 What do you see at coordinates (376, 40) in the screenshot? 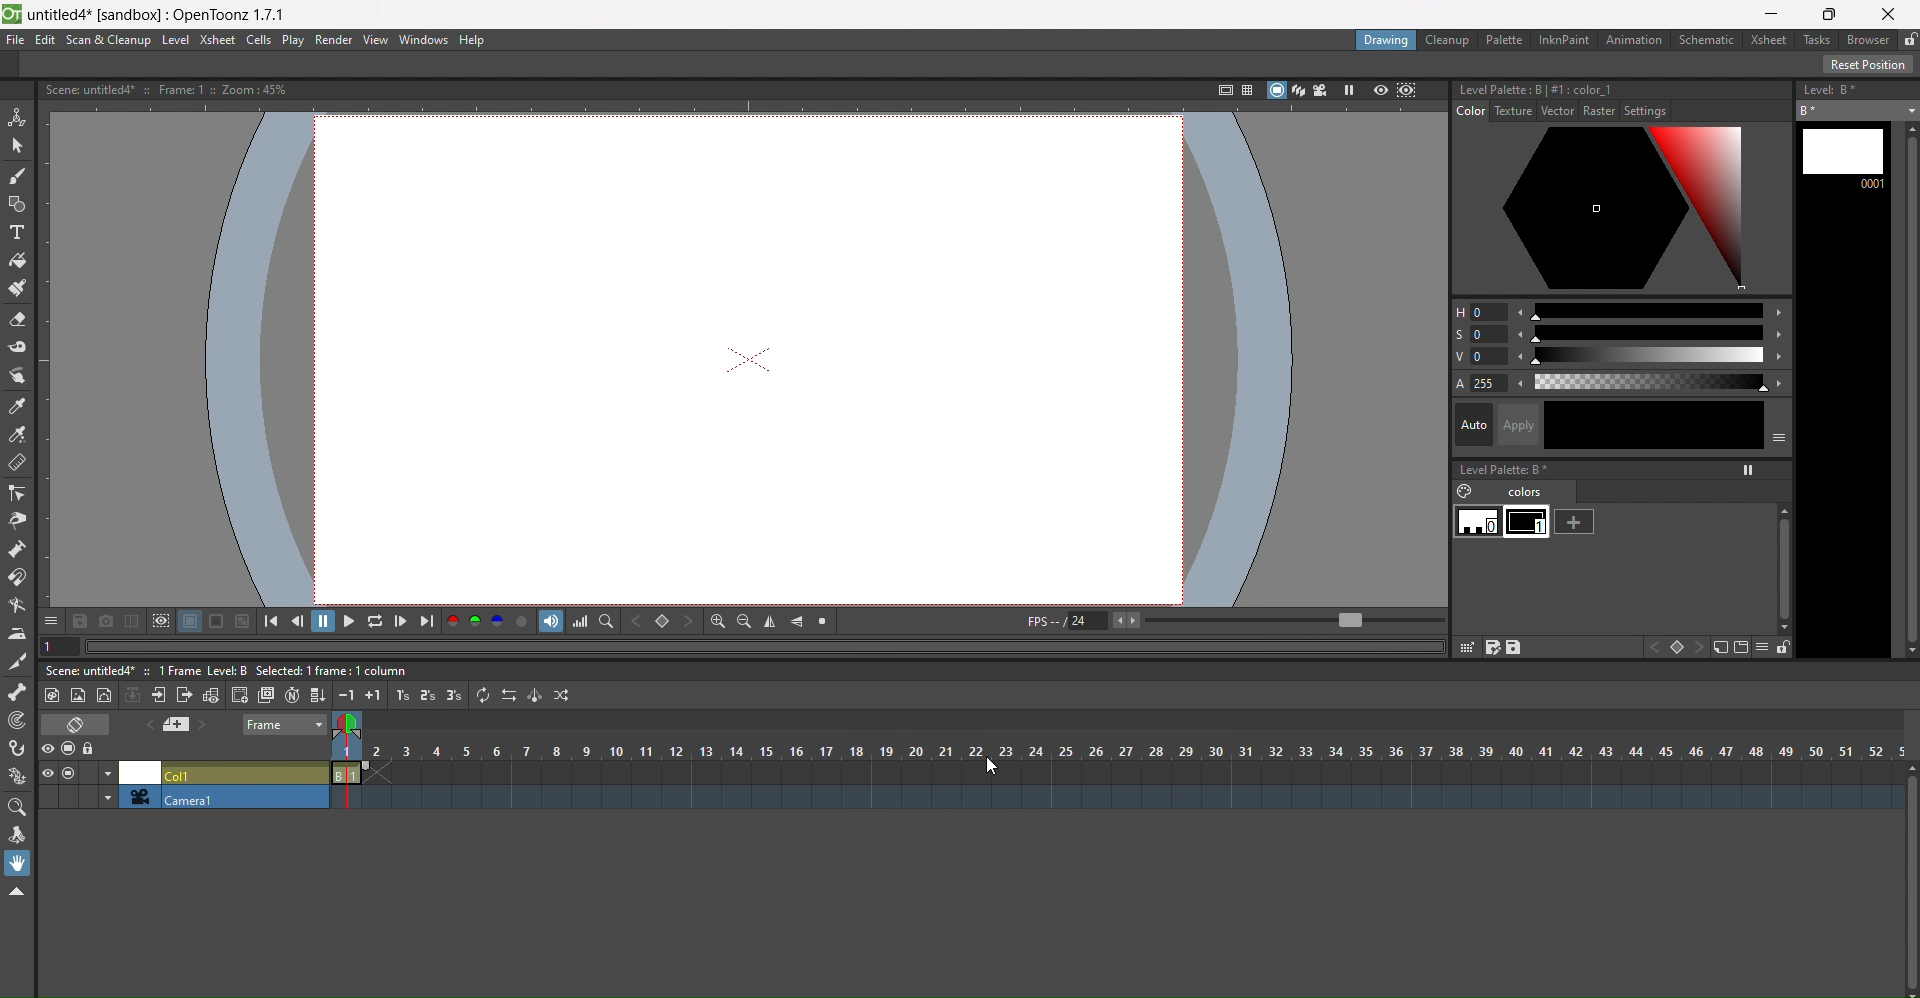
I see `view` at bounding box center [376, 40].